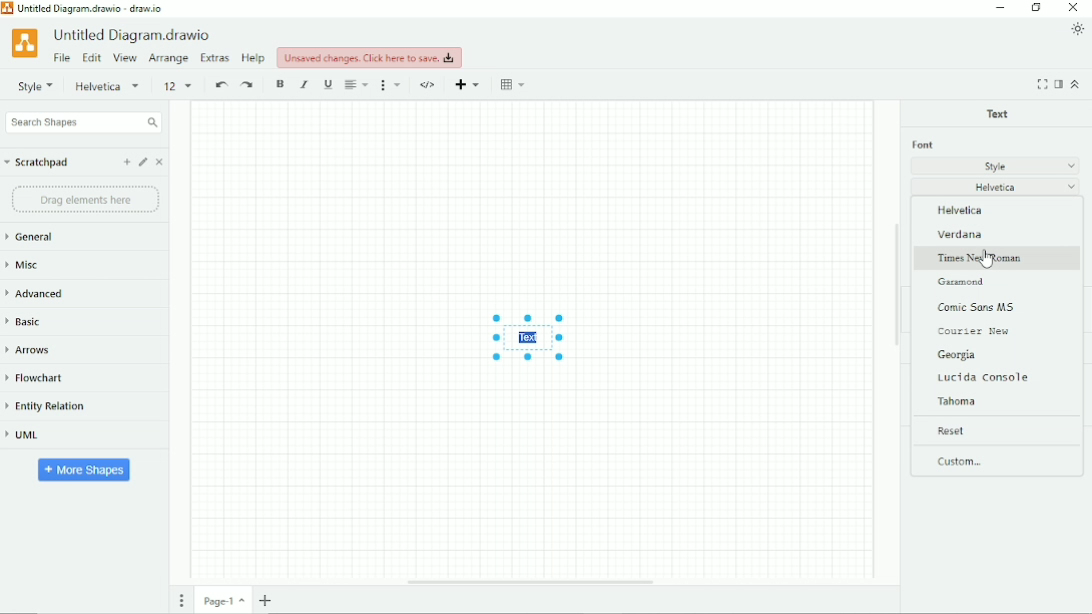  I want to click on Untitled Diagram.drawio - draw.io, so click(90, 9).